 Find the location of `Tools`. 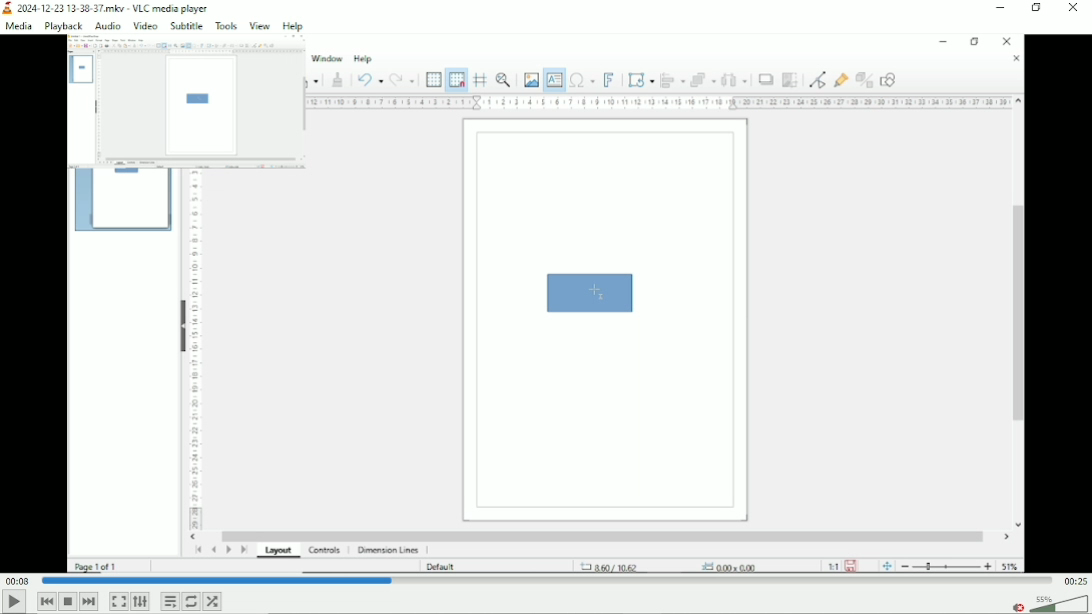

Tools is located at coordinates (225, 26).